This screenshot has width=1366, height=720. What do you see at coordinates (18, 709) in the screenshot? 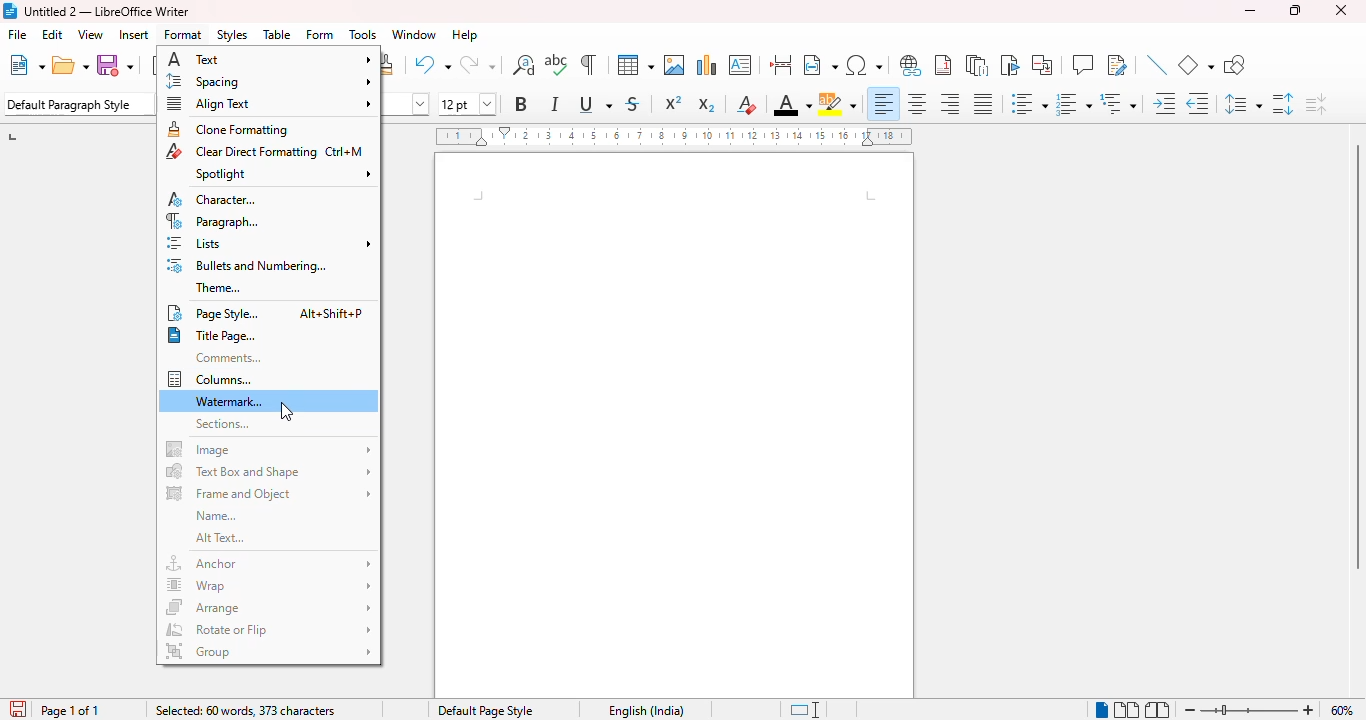
I see `click to save the document` at bounding box center [18, 709].